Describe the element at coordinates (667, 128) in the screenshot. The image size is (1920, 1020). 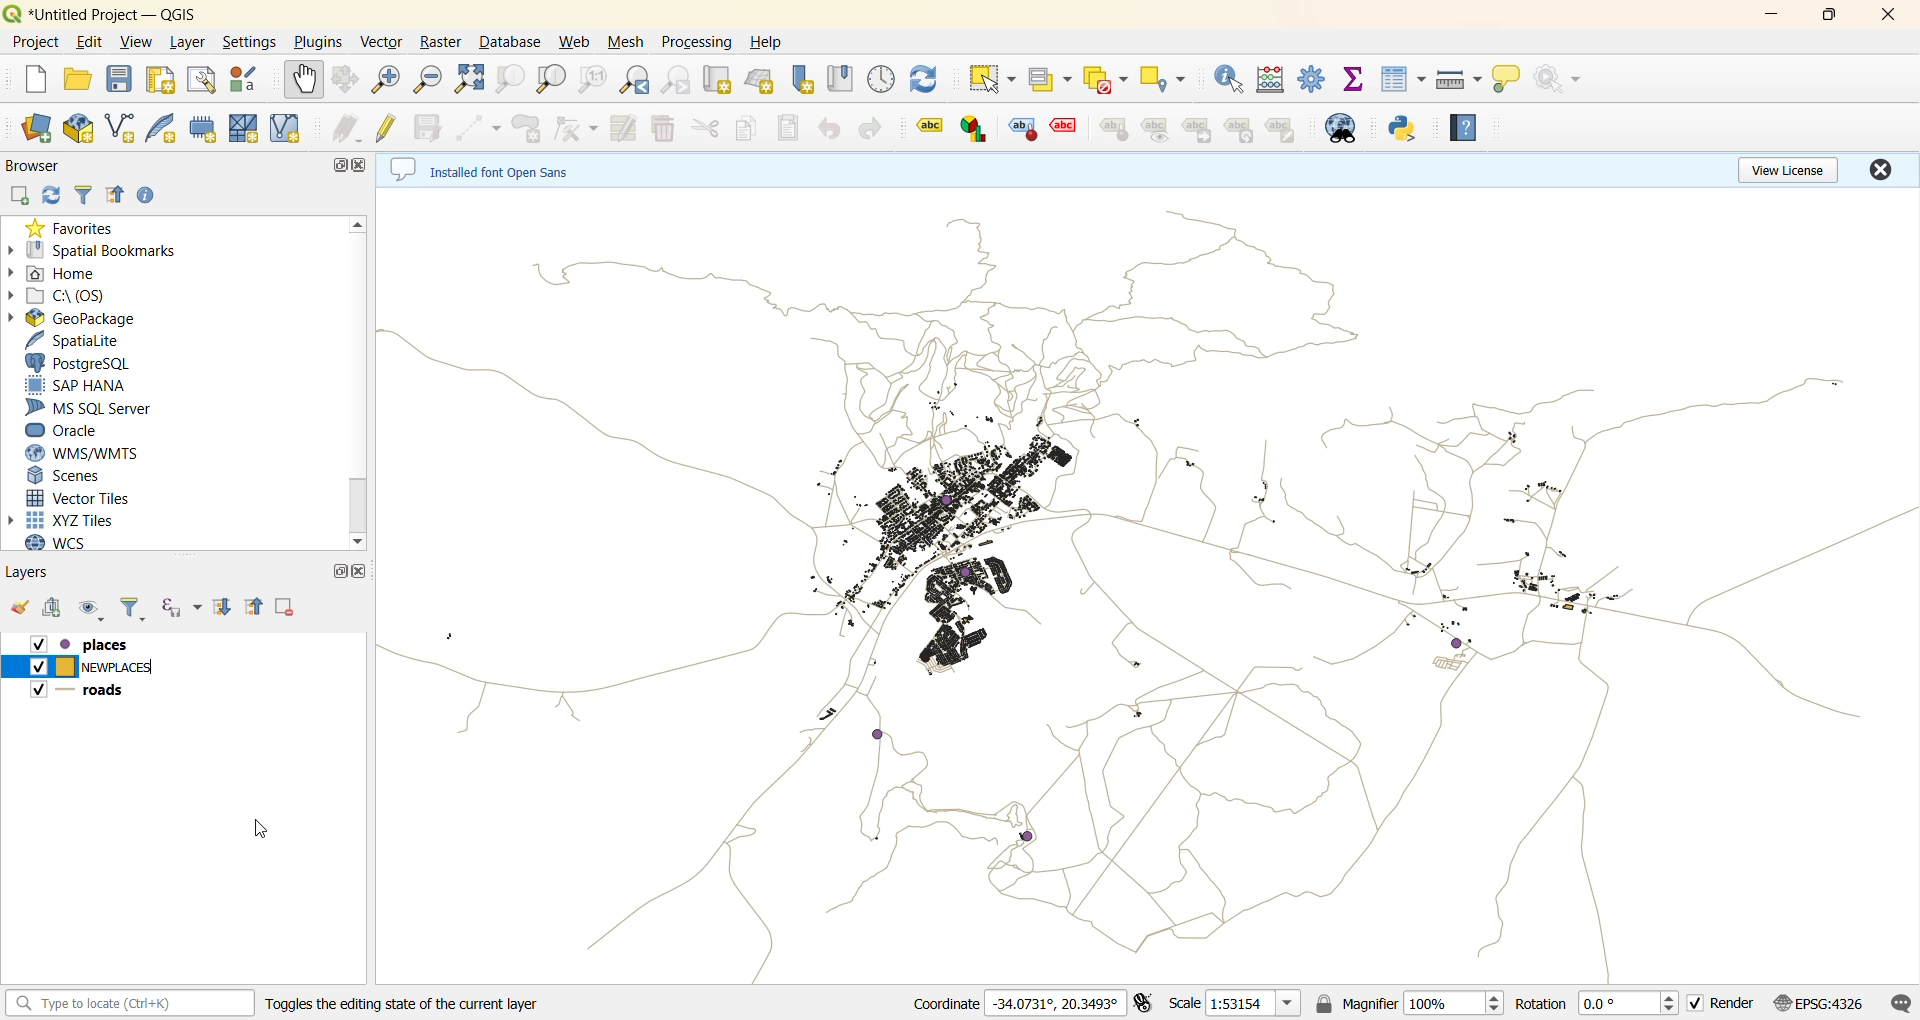
I see `delete` at that location.